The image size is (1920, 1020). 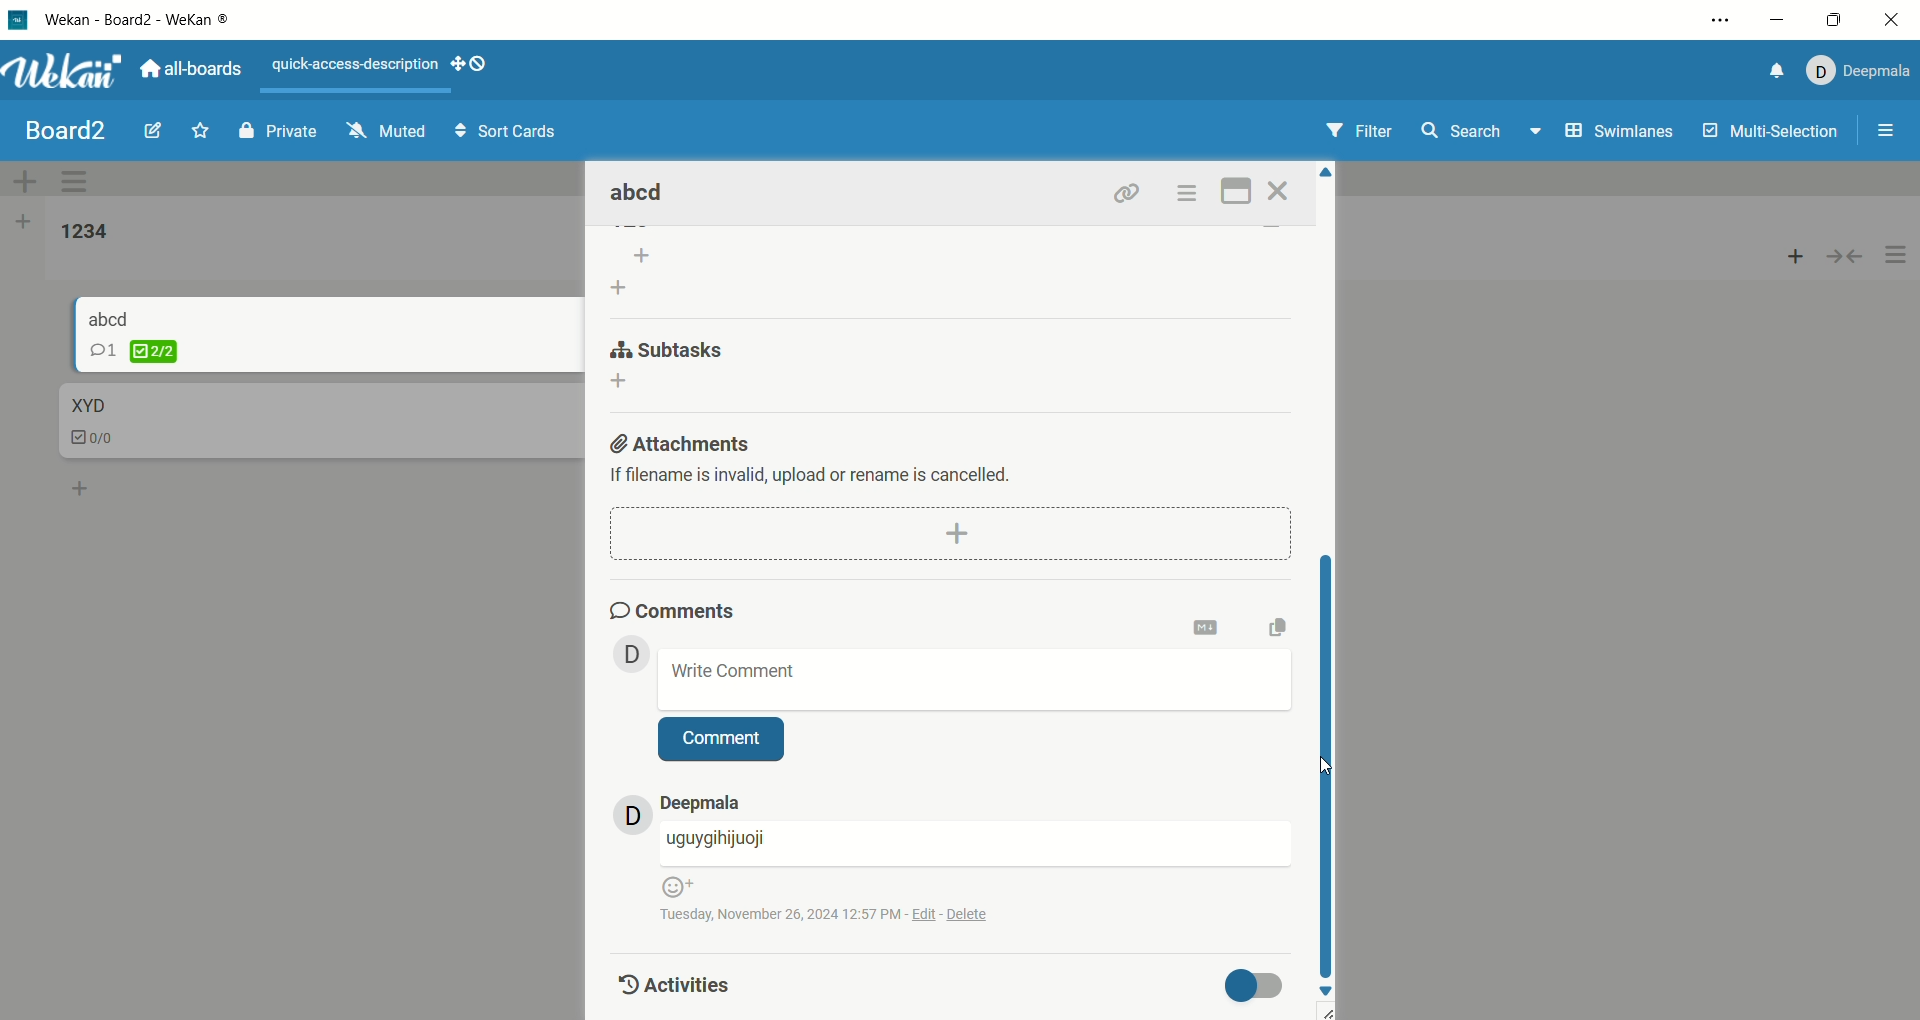 What do you see at coordinates (1282, 191) in the screenshot?
I see `close` at bounding box center [1282, 191].